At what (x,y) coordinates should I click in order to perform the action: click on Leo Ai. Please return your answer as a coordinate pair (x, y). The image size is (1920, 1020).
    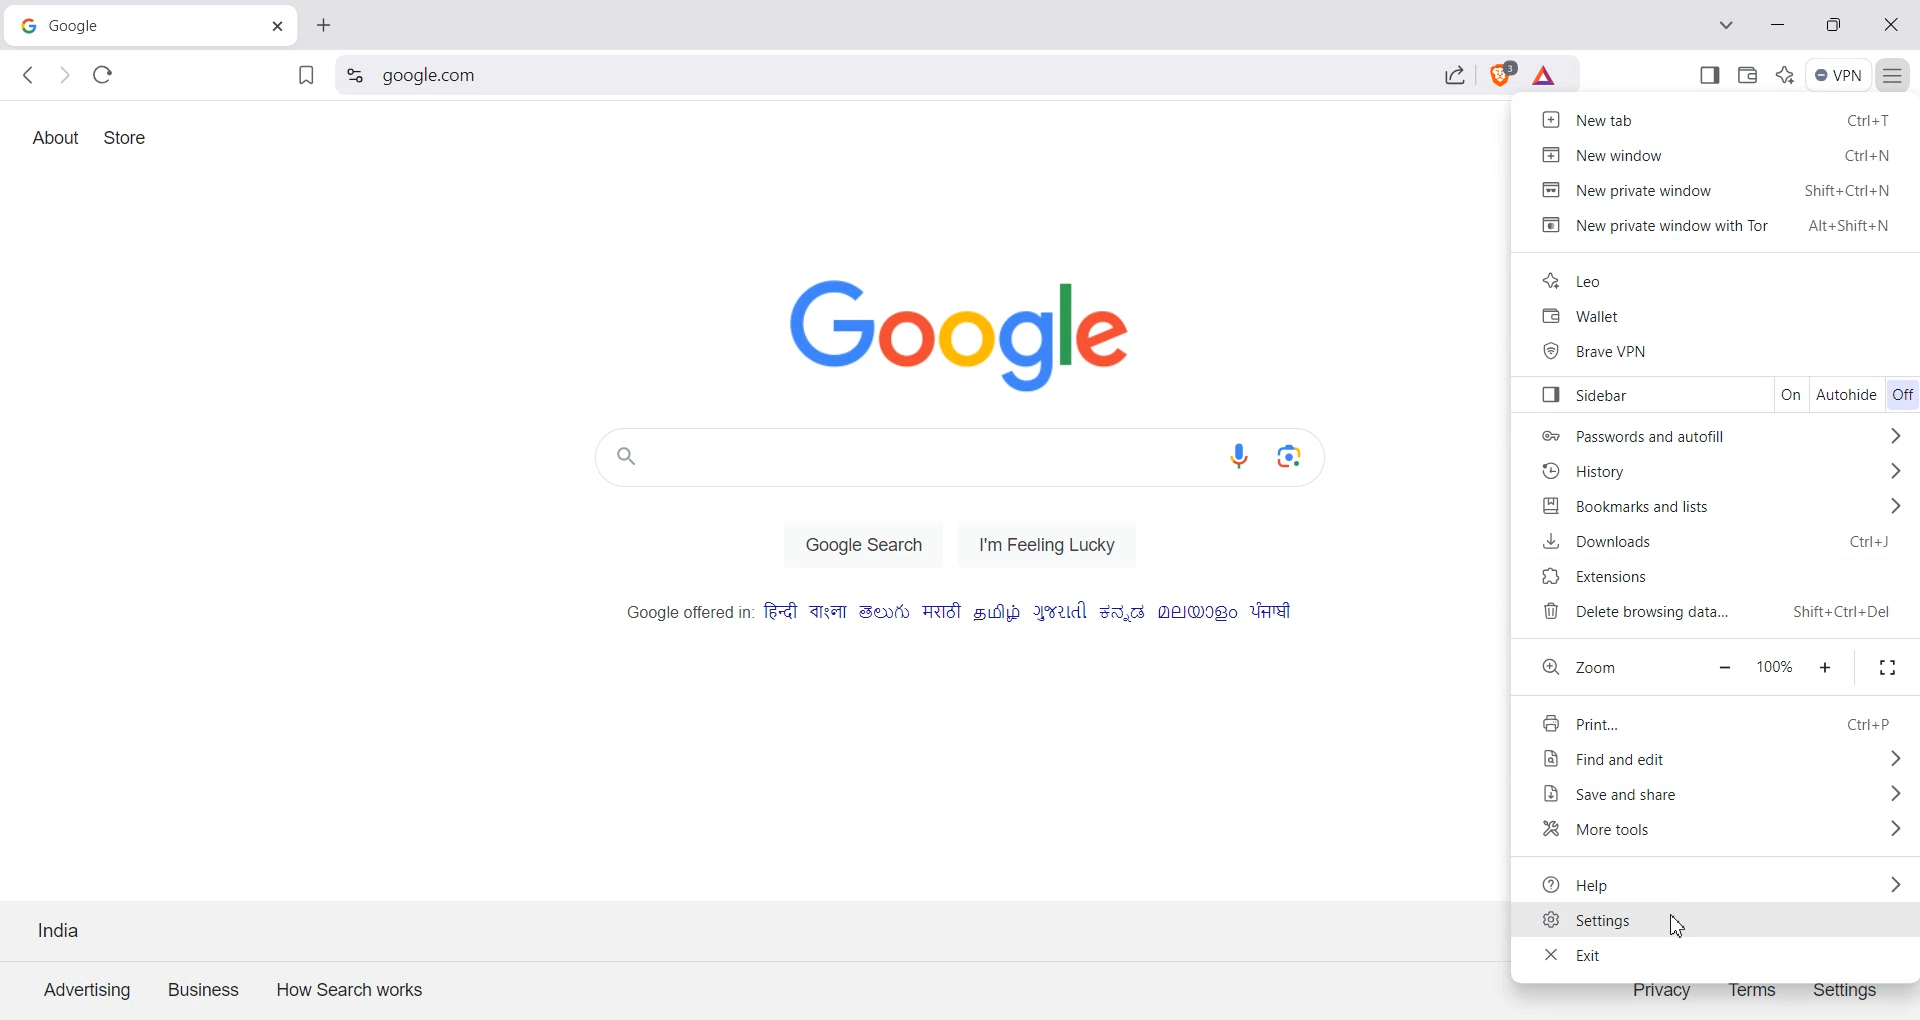
    Looking at the image, I should click on (1785, 73).